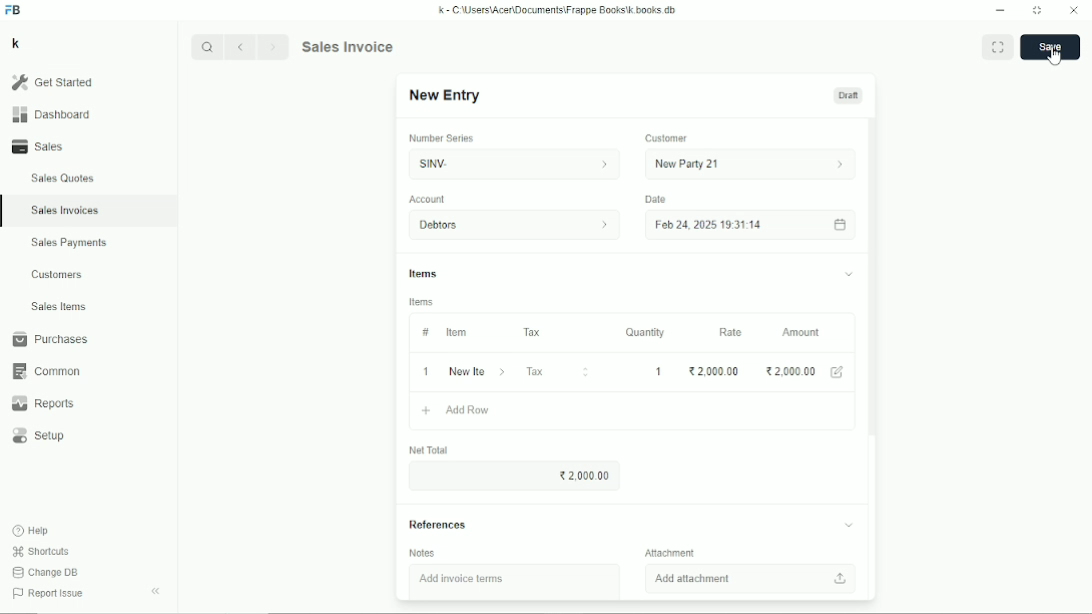 This screenshot has height=614, width=1092. I want to click on Net total, so click(429, 450).